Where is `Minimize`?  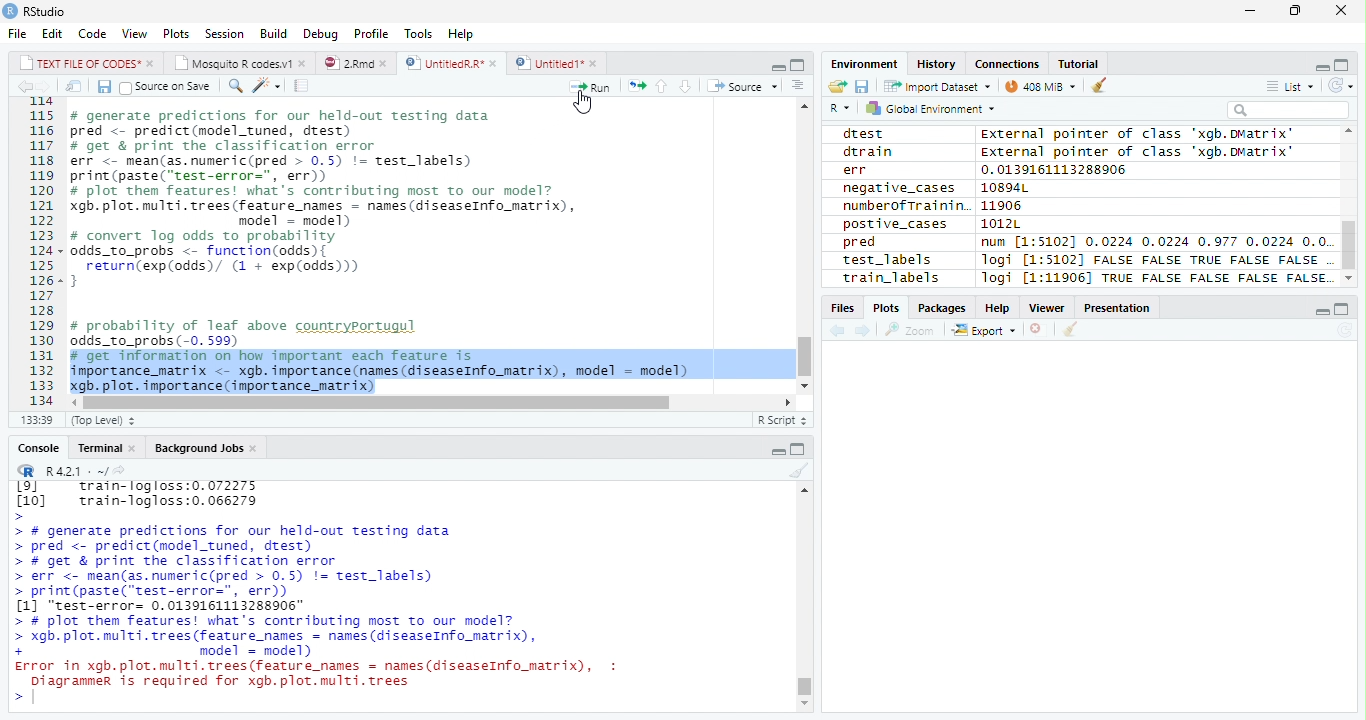
Minimize is located at coordinates (1322, 309).